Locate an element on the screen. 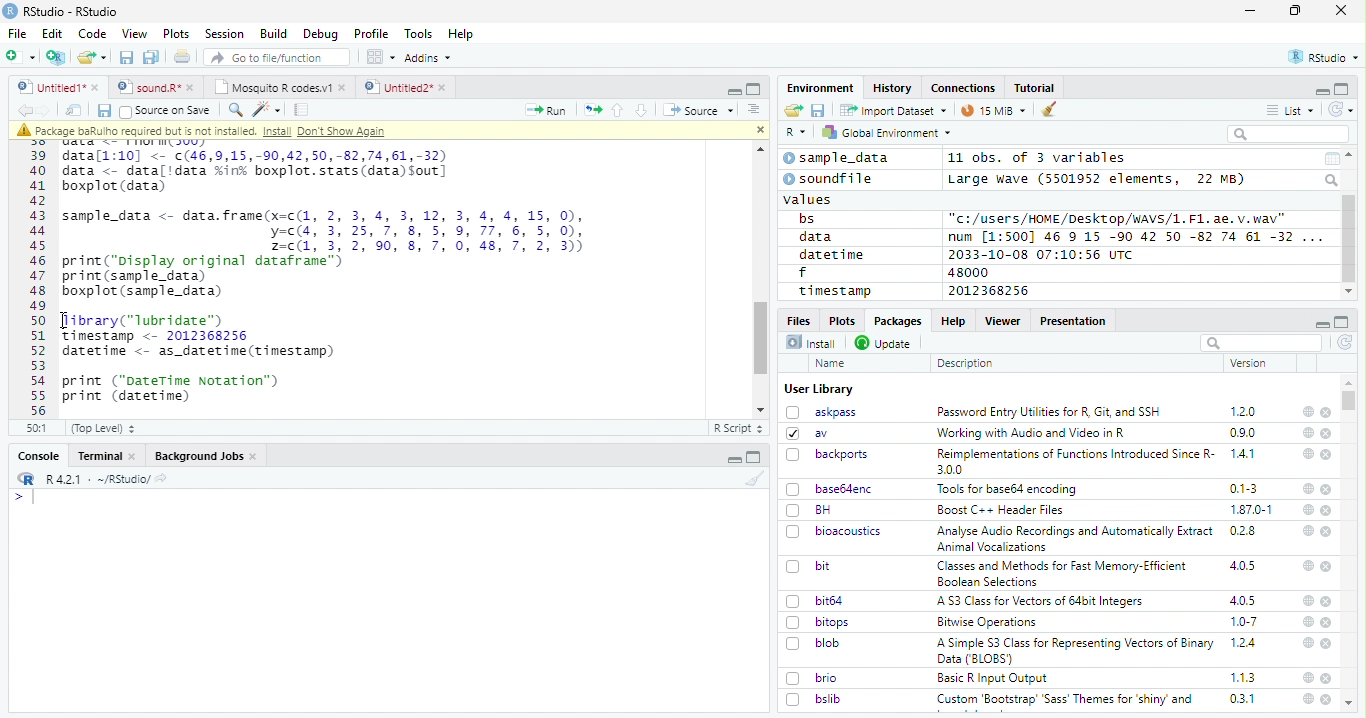 This screenshot has width=1366, height=718. minimize is located at coordinates (1321, 90).